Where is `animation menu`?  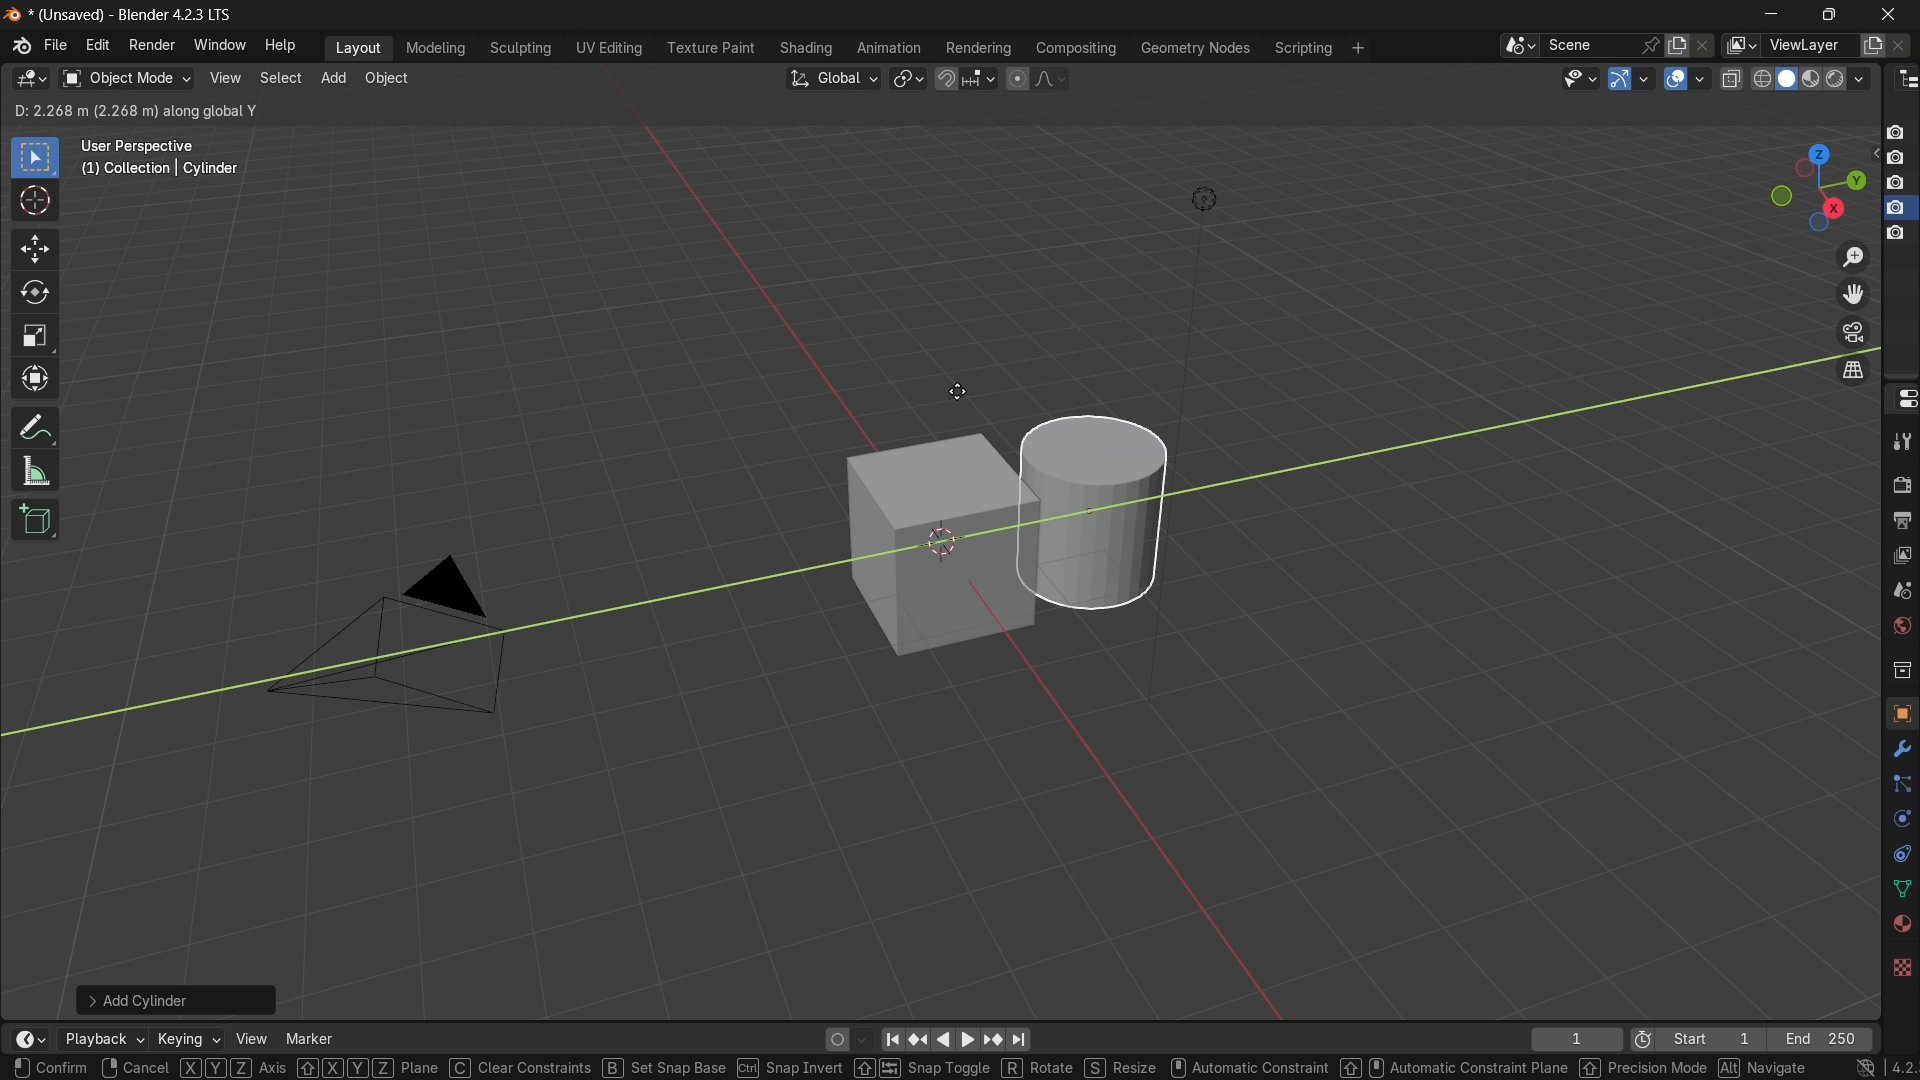
animation menu is located at coordinates (891, 50).